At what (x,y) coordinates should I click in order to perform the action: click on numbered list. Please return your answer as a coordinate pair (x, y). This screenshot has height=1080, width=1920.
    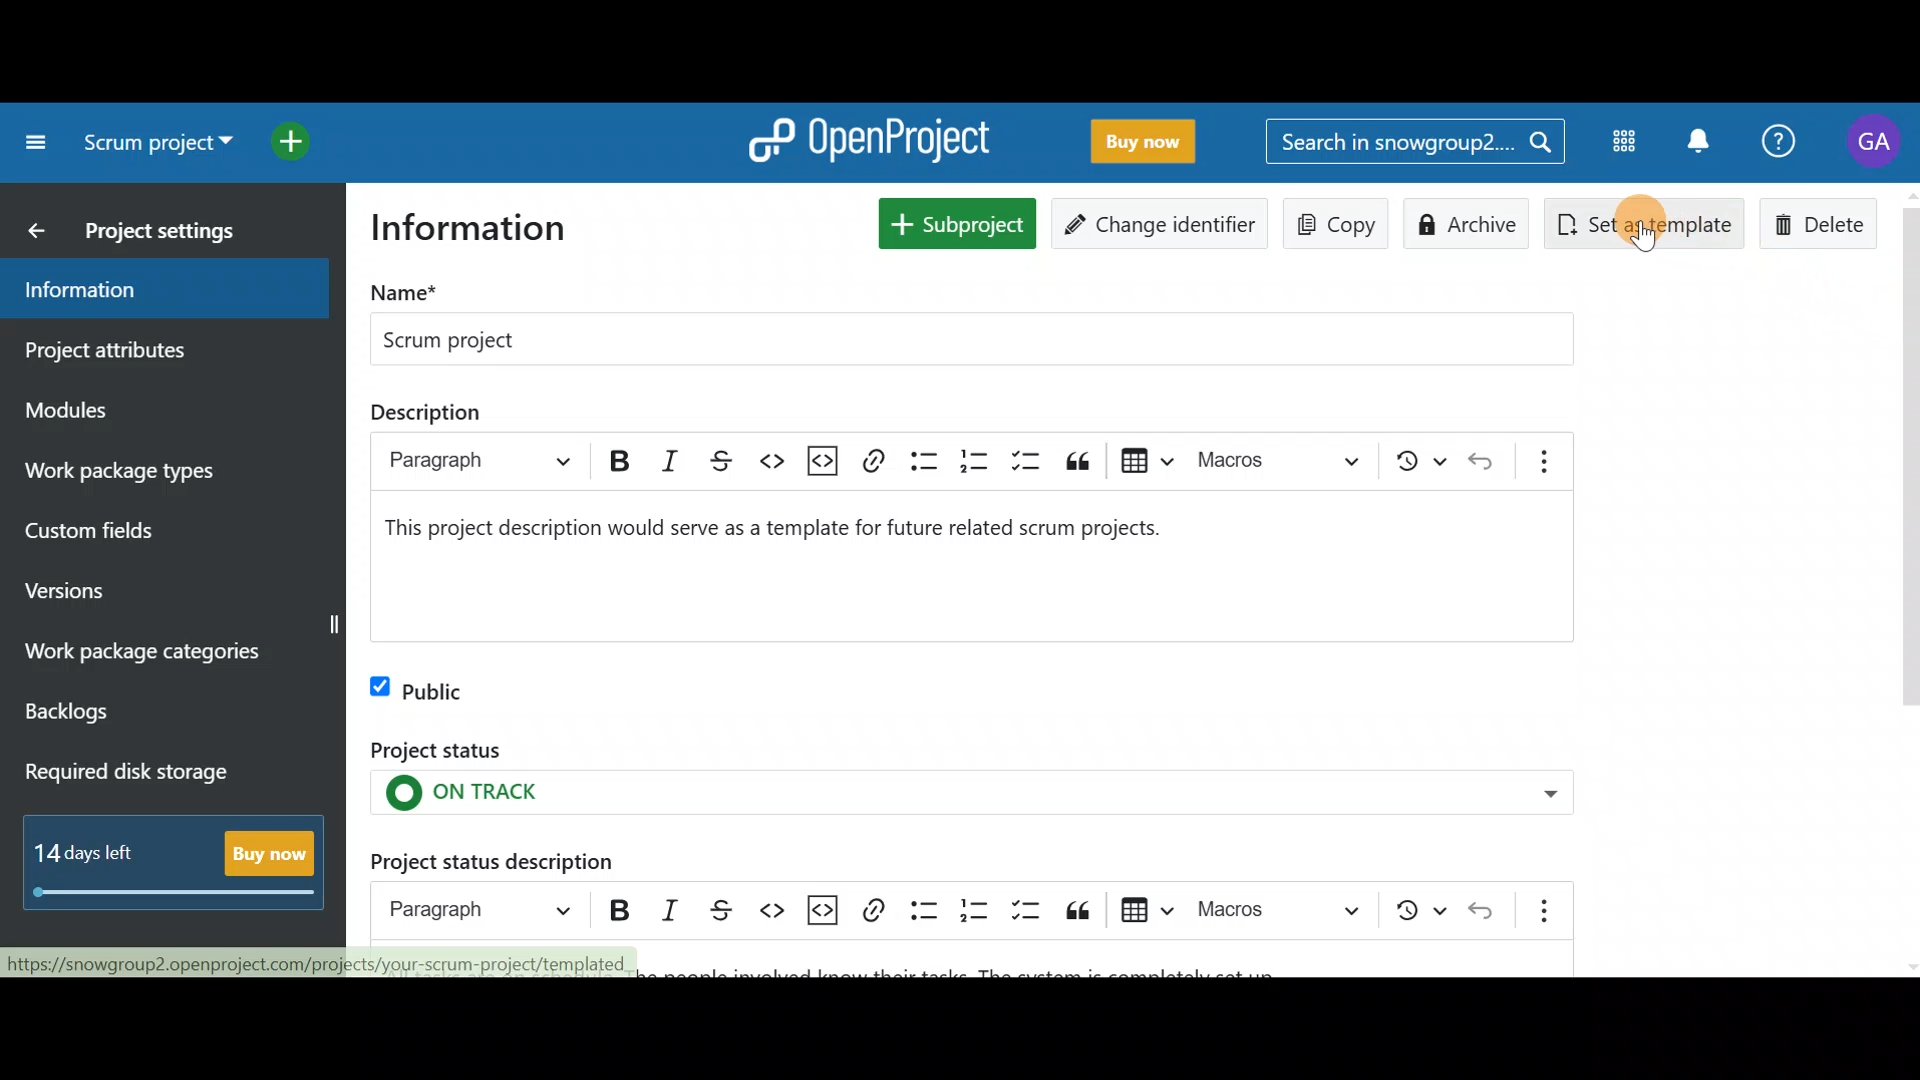
    Looking at the image, I should click on (974, 460).